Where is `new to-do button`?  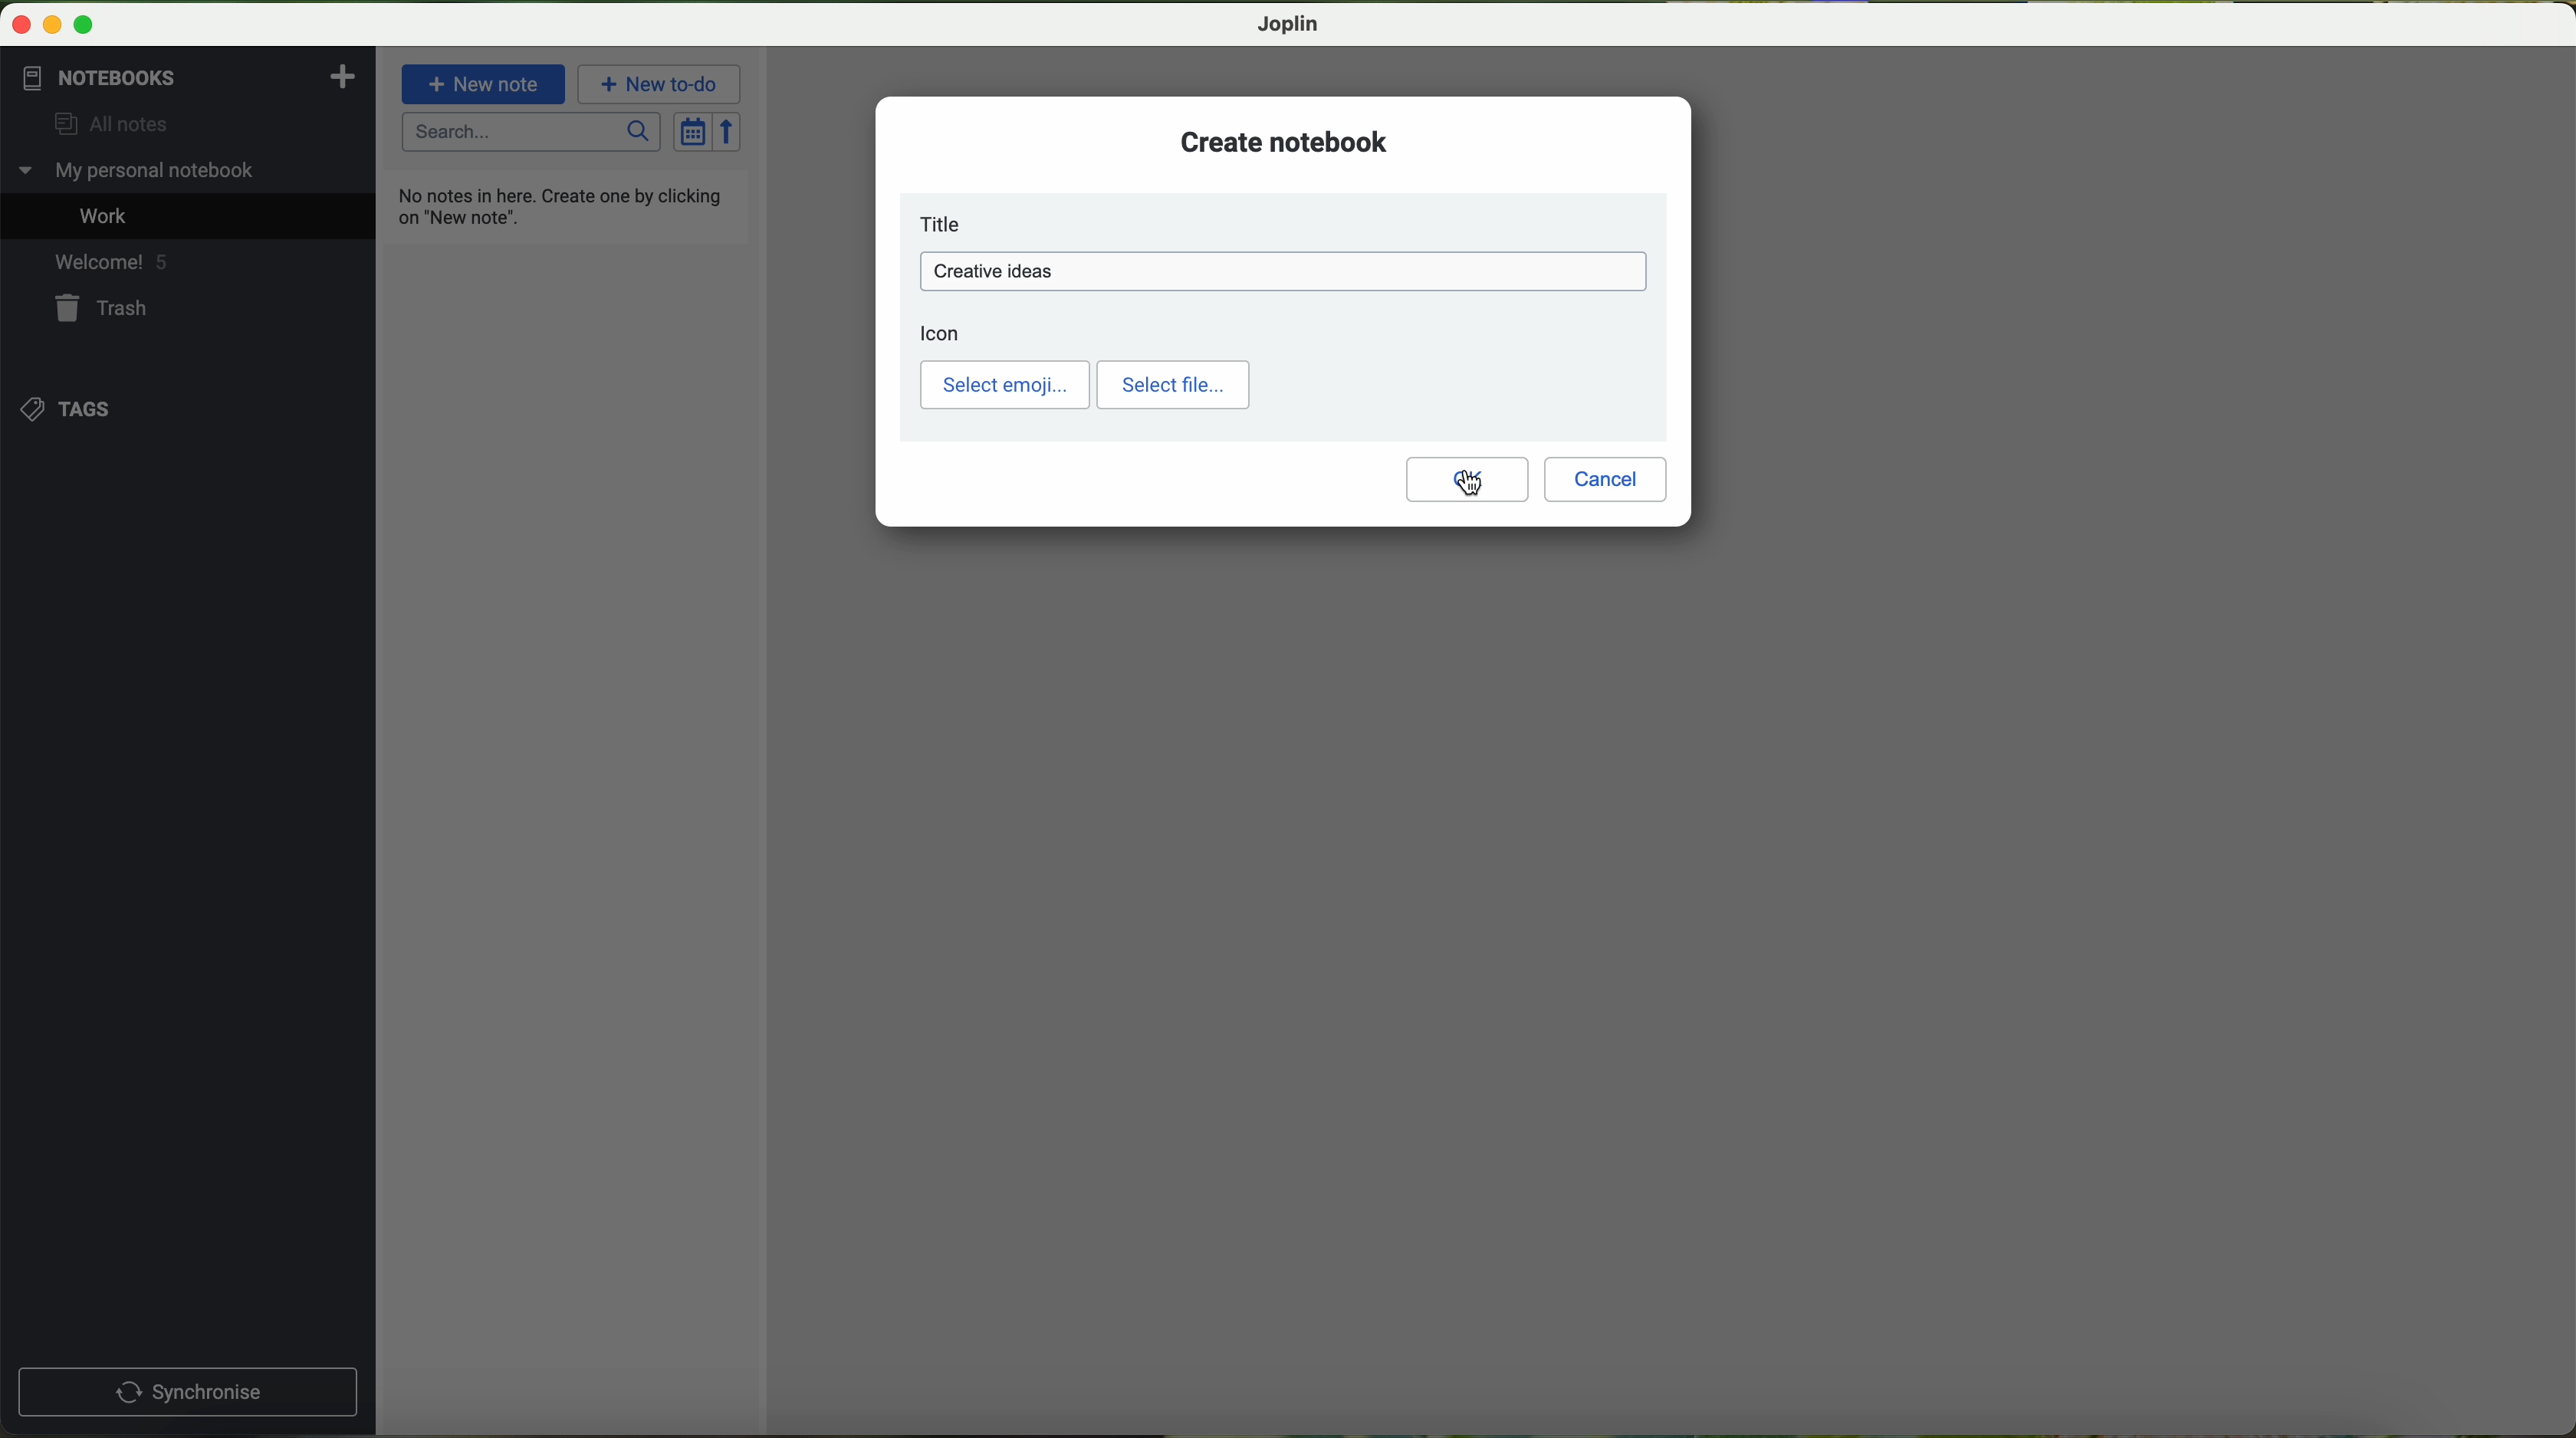 new to-do button is located at coordinates (662, 84).